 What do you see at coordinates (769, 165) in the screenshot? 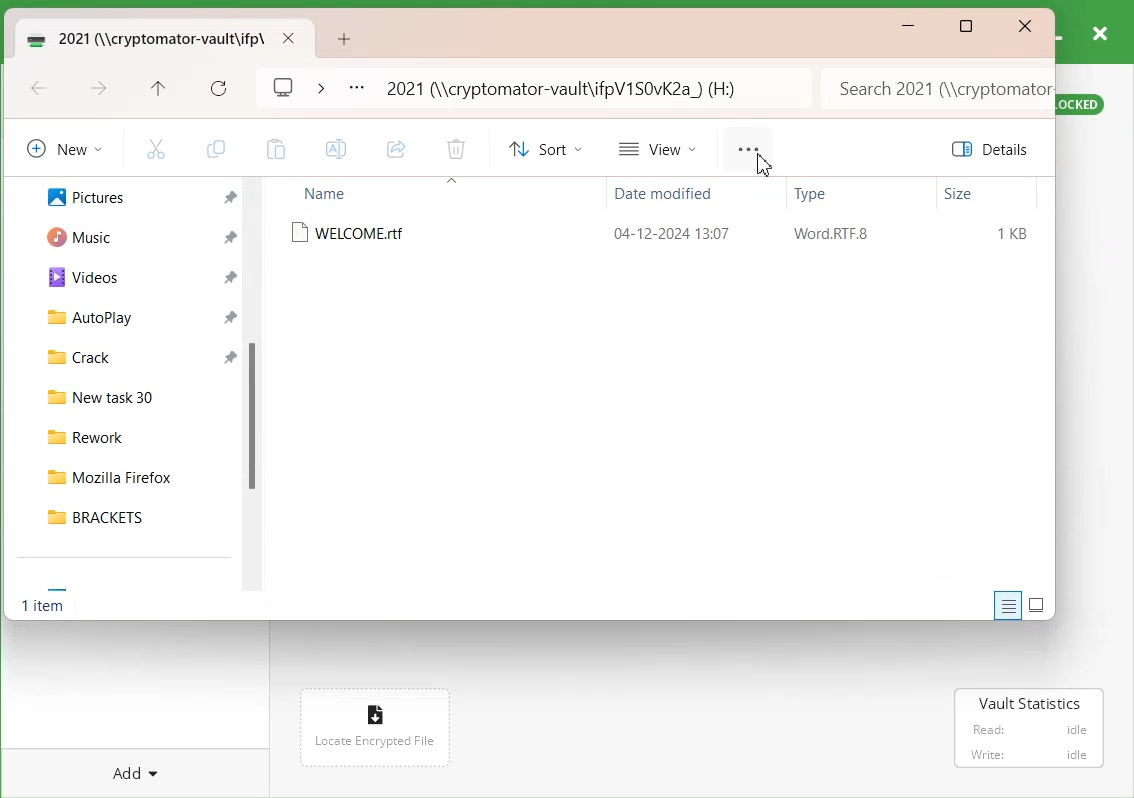
I see `Cursor` at bounding box center [769, 165].